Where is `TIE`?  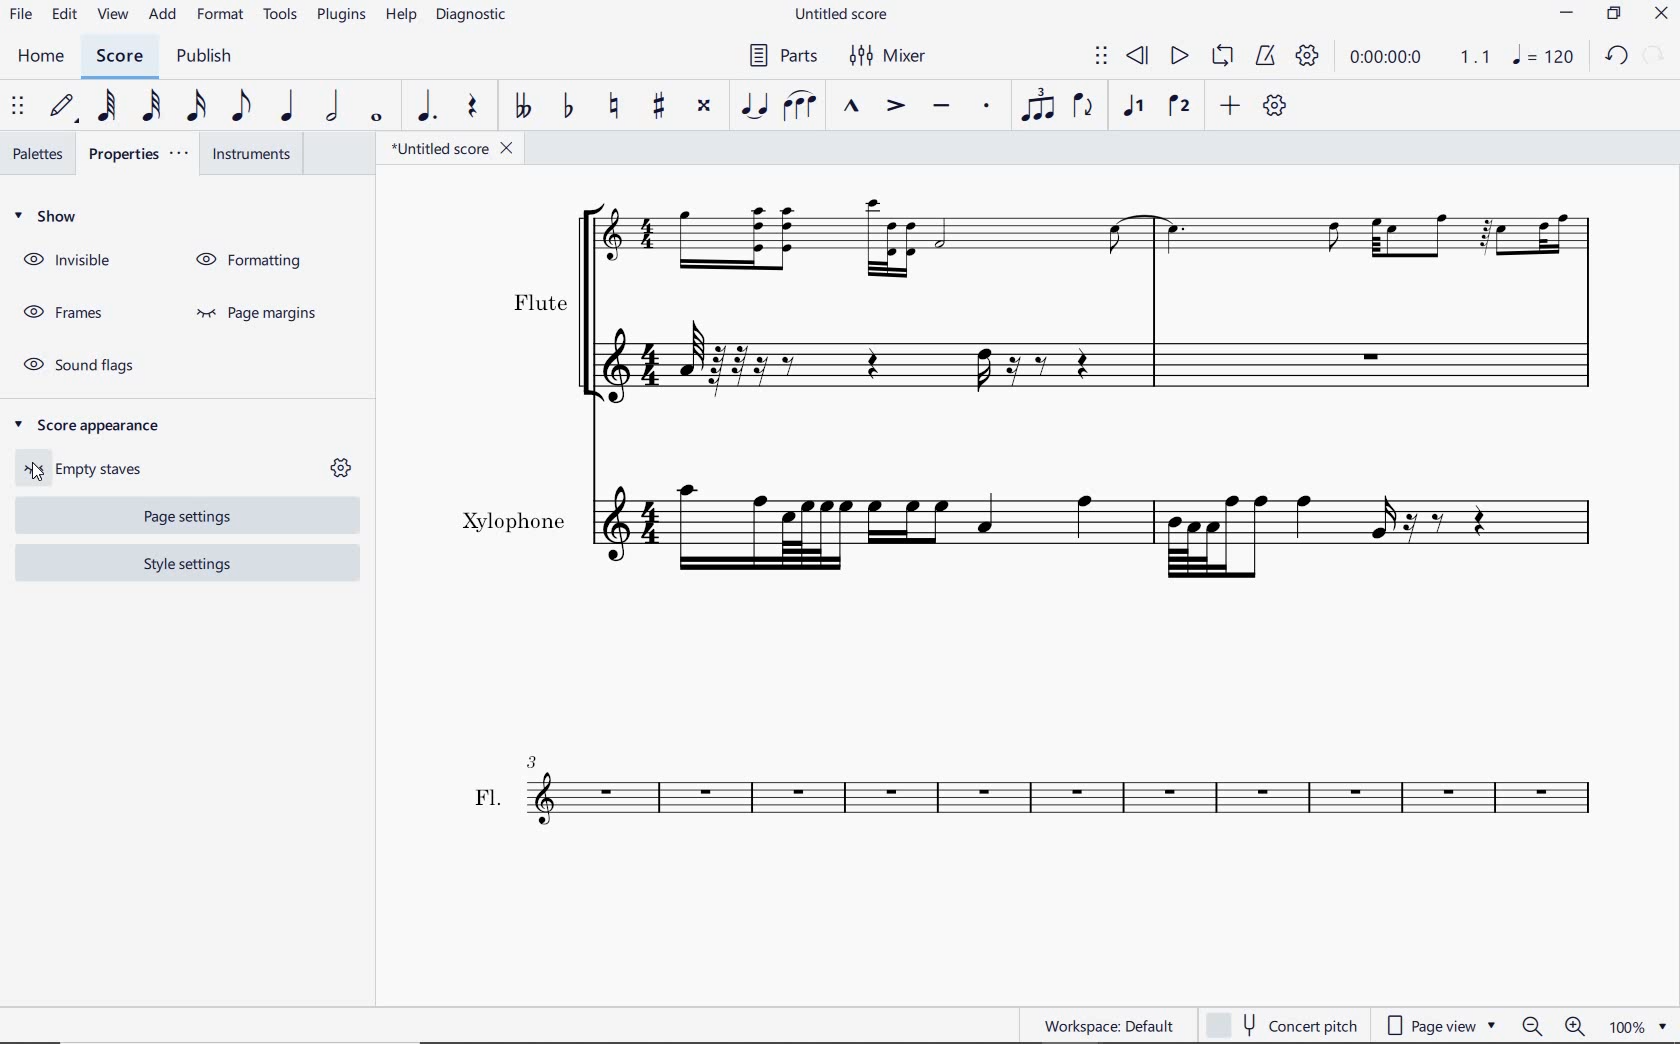
TIE is located at coordinates (755, 106).